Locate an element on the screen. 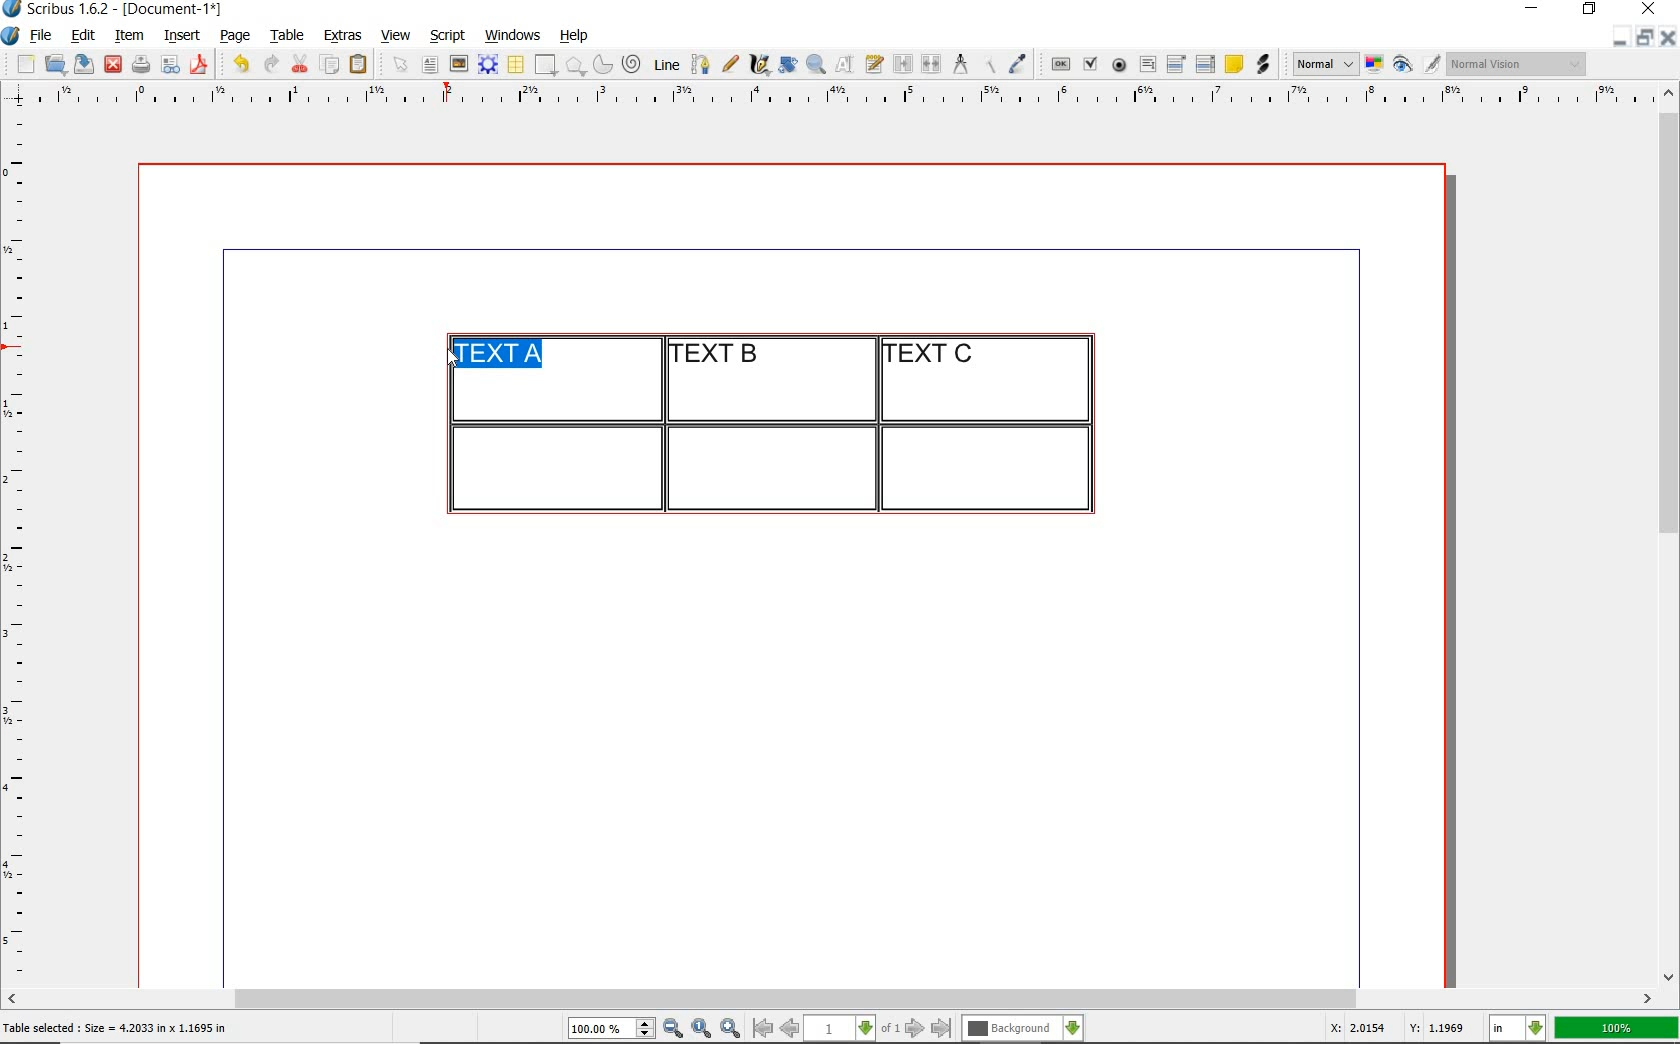 This screenshot has width=1680, height=1044. text highlighted is located at coordinates (496, 353).